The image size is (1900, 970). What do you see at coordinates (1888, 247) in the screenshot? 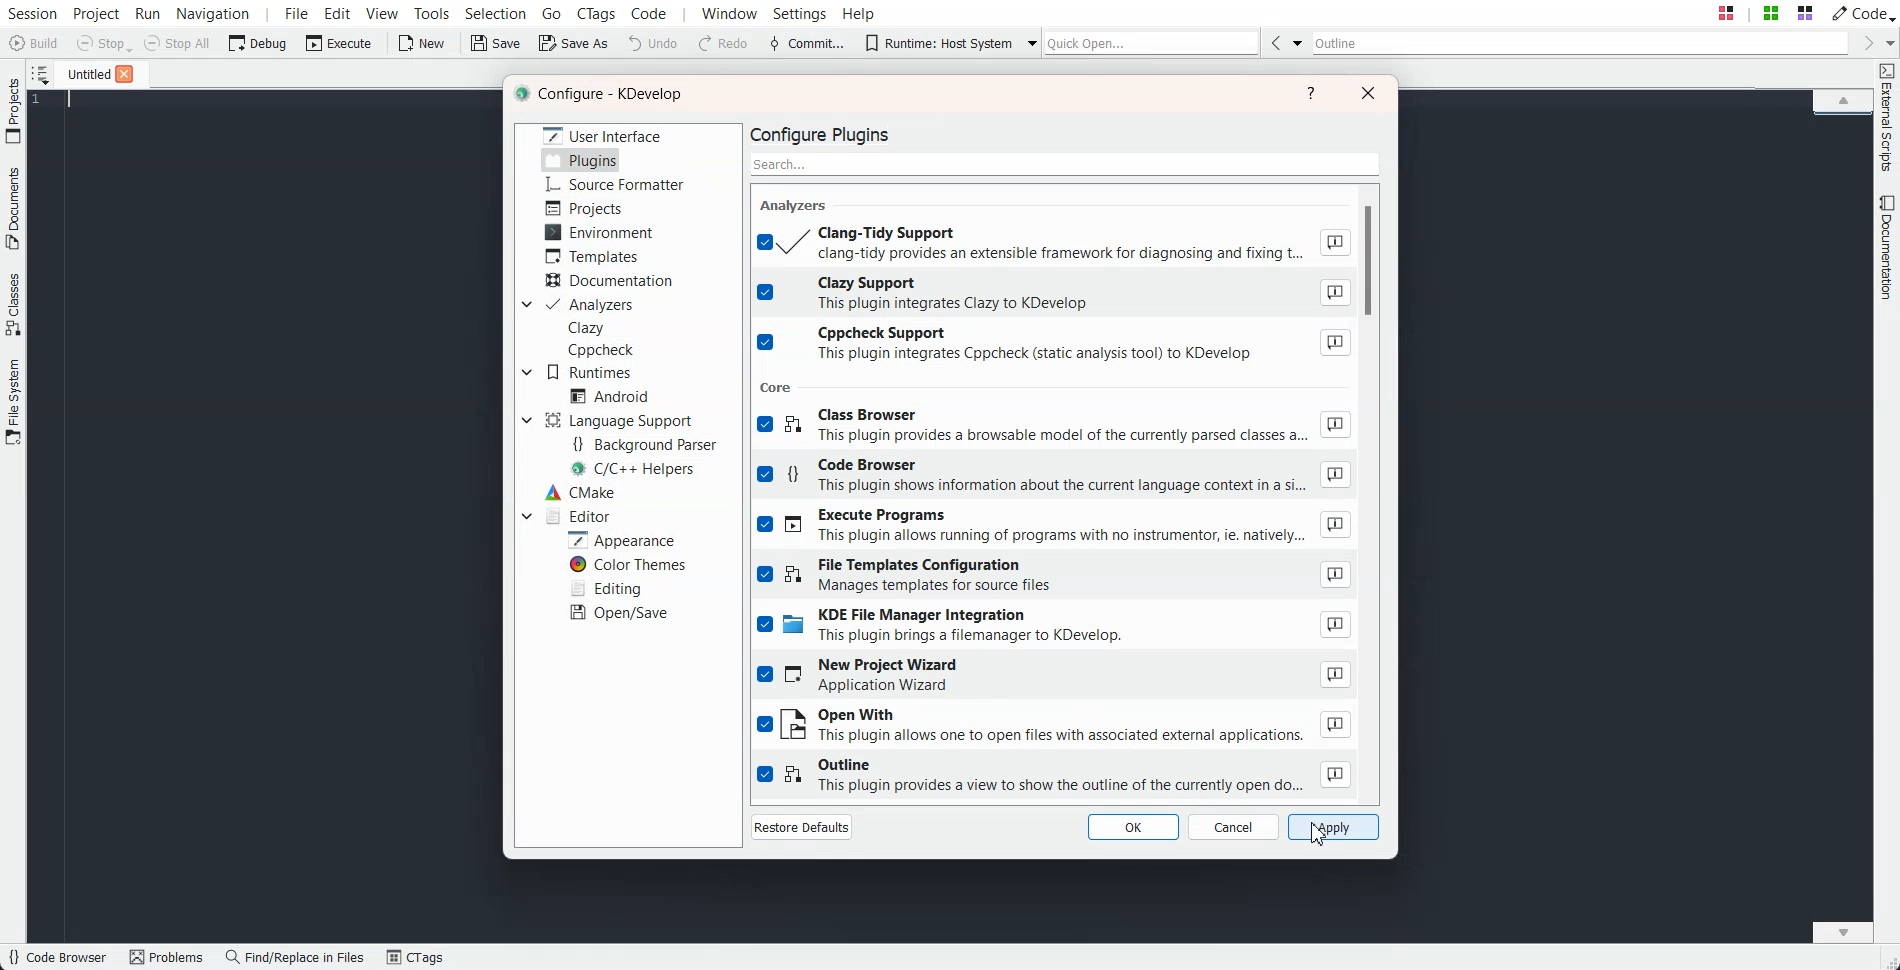
I see `Documentation` at bounding box center [1888, 247].